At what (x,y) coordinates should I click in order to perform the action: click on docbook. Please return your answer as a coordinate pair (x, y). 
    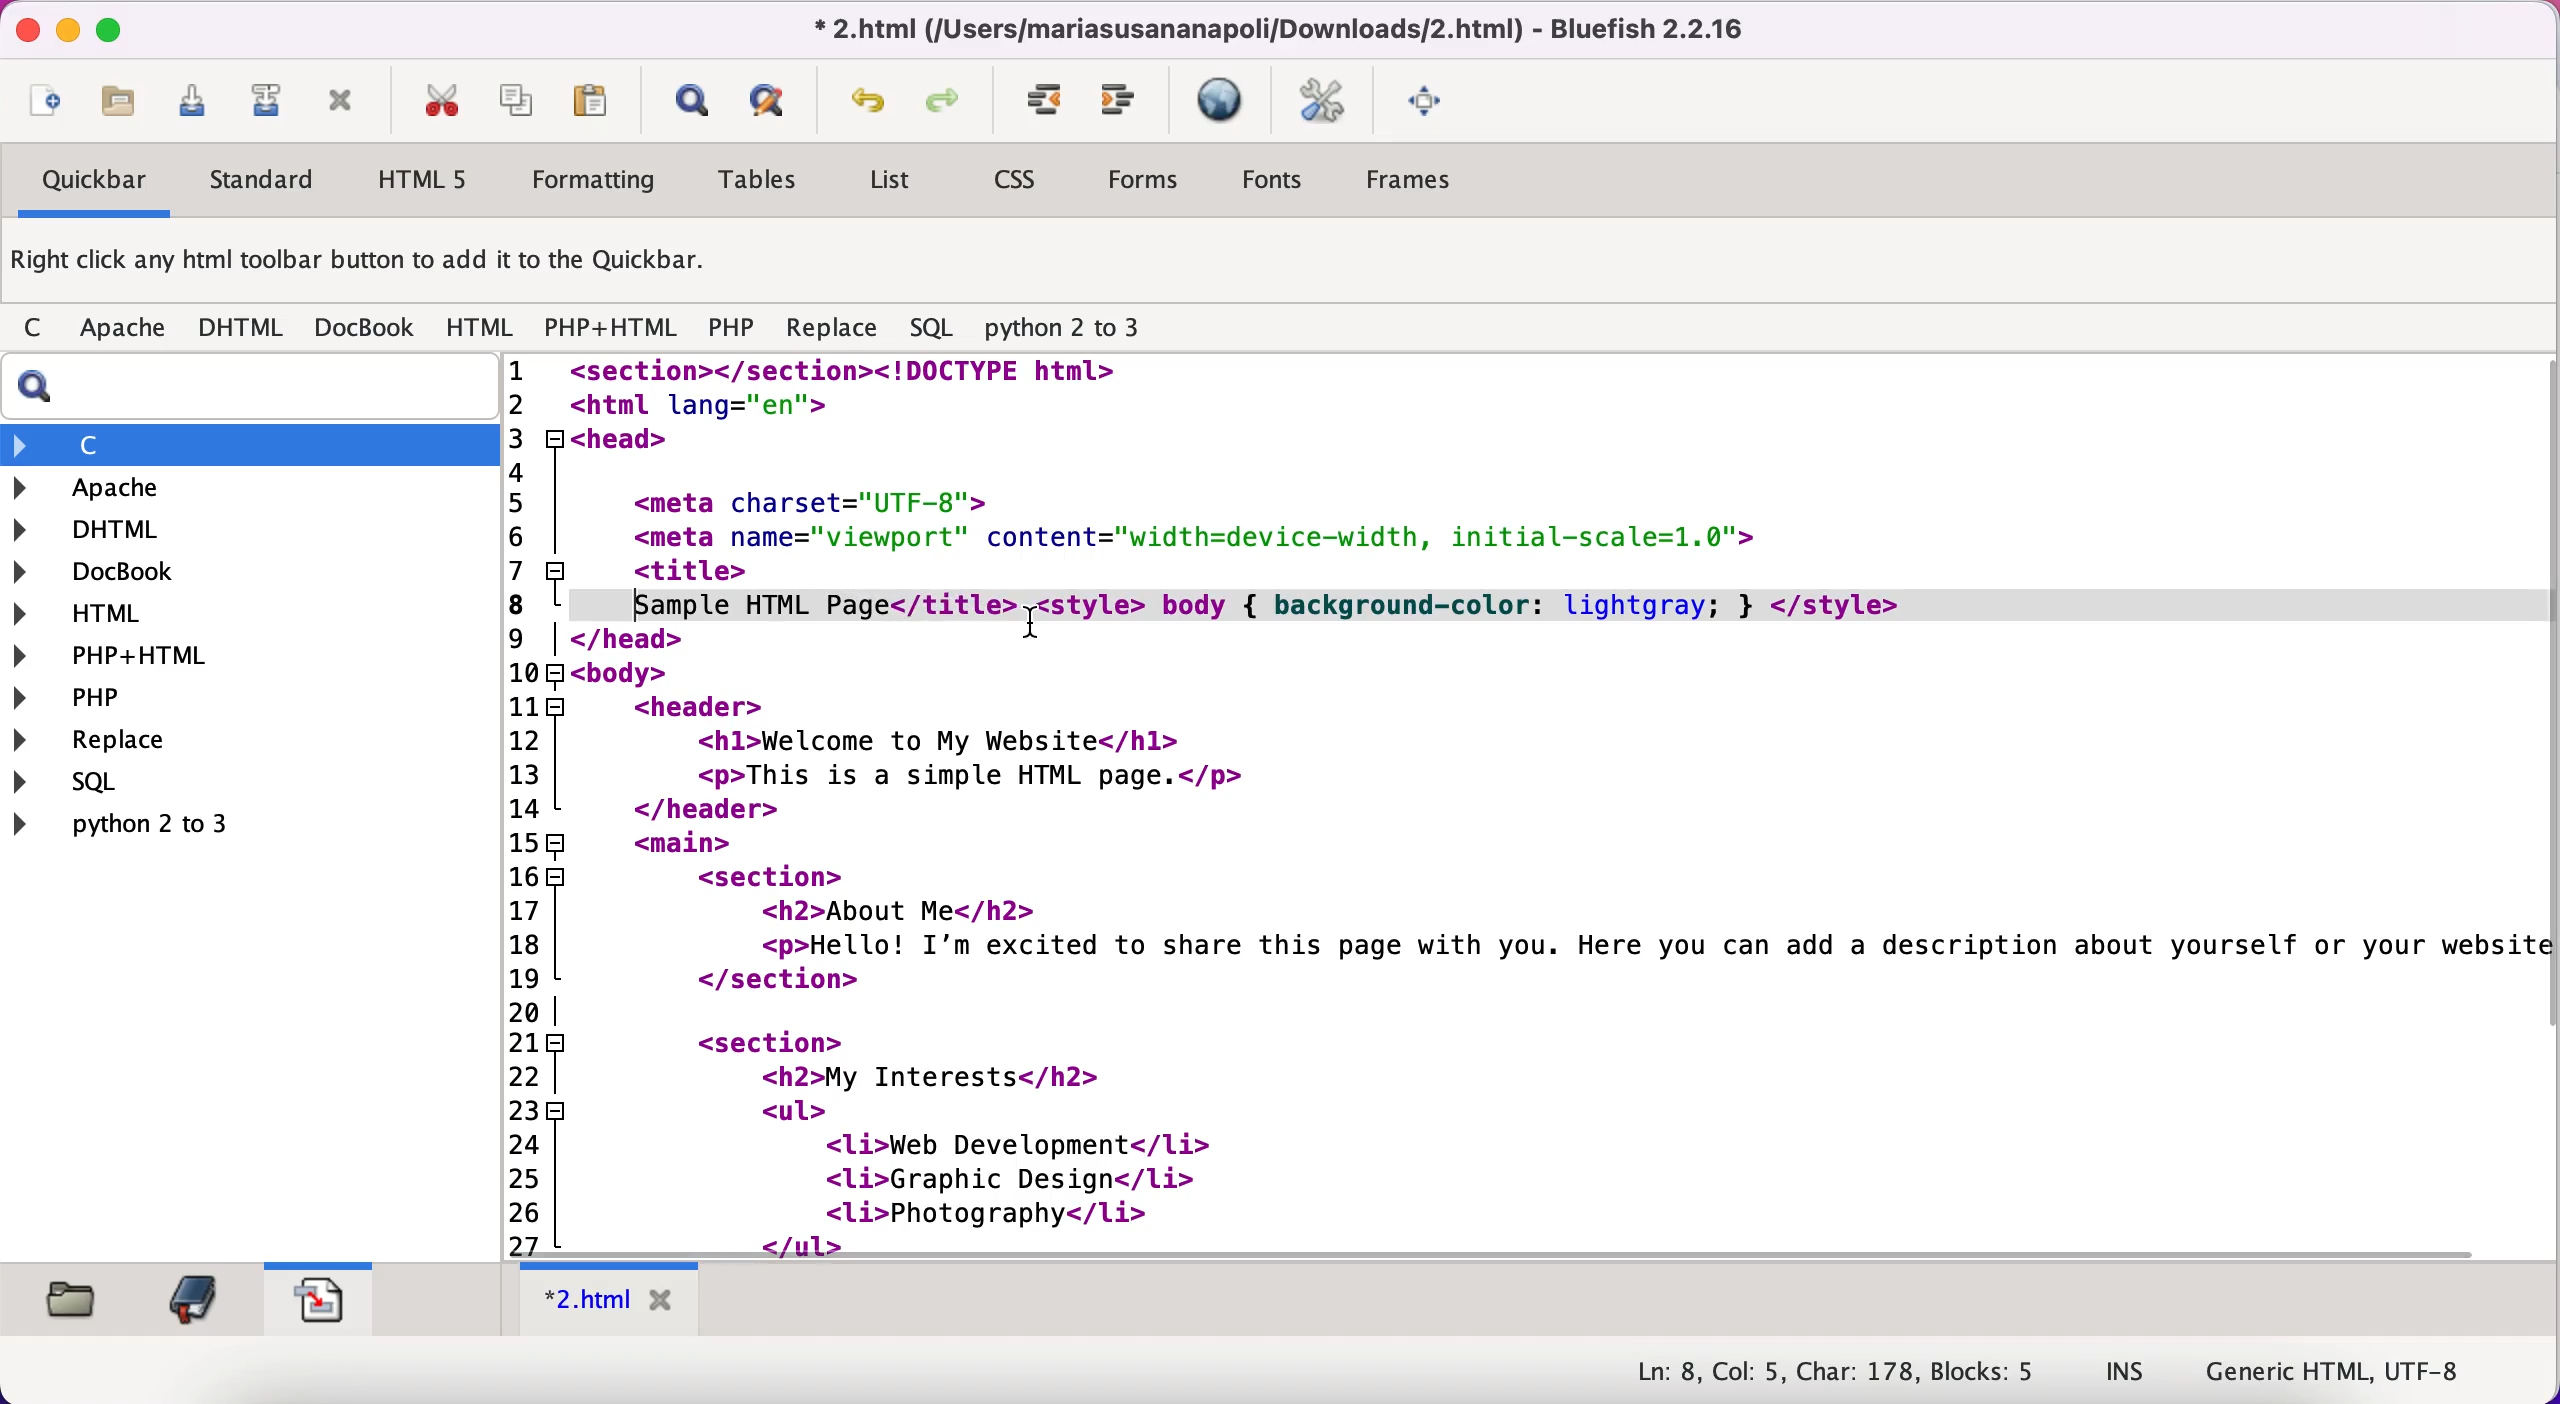
    Looking at the image, I should click on (111, 574).